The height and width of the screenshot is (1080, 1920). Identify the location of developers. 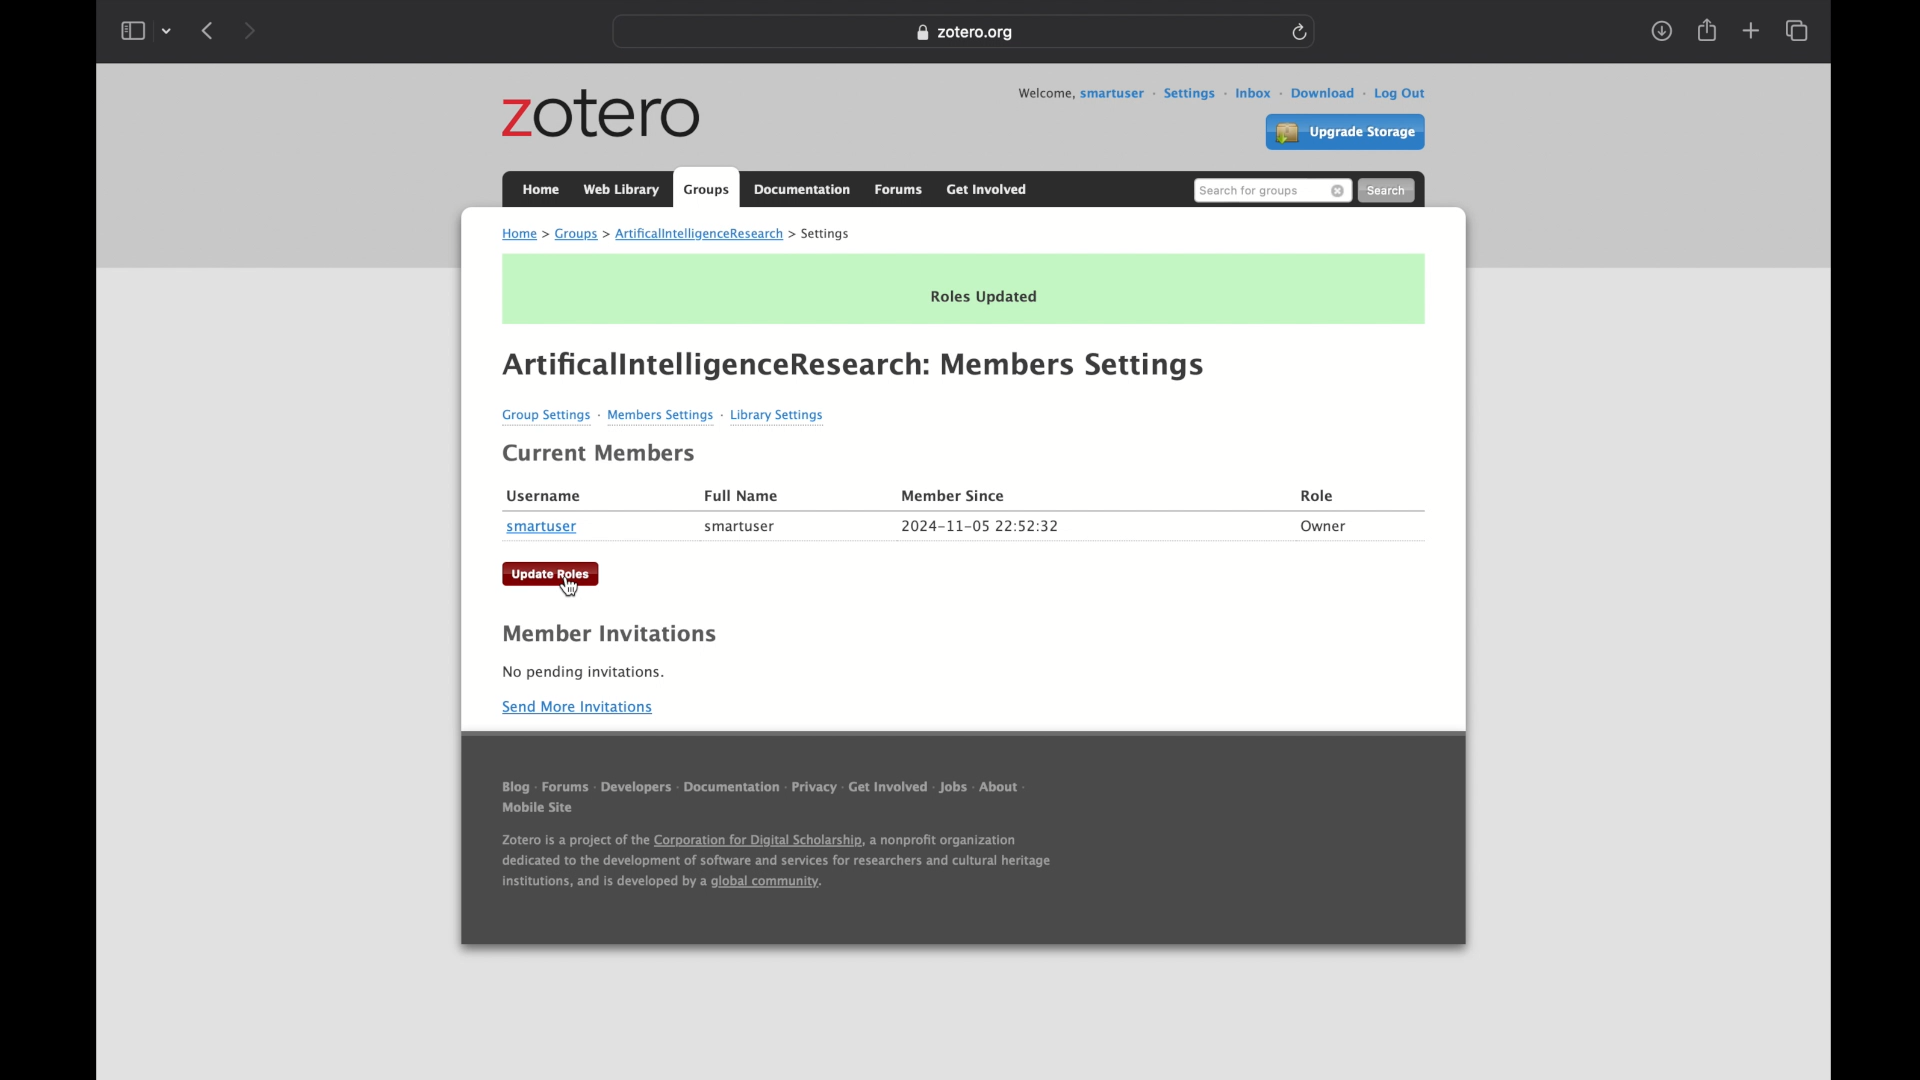
(637, 792).